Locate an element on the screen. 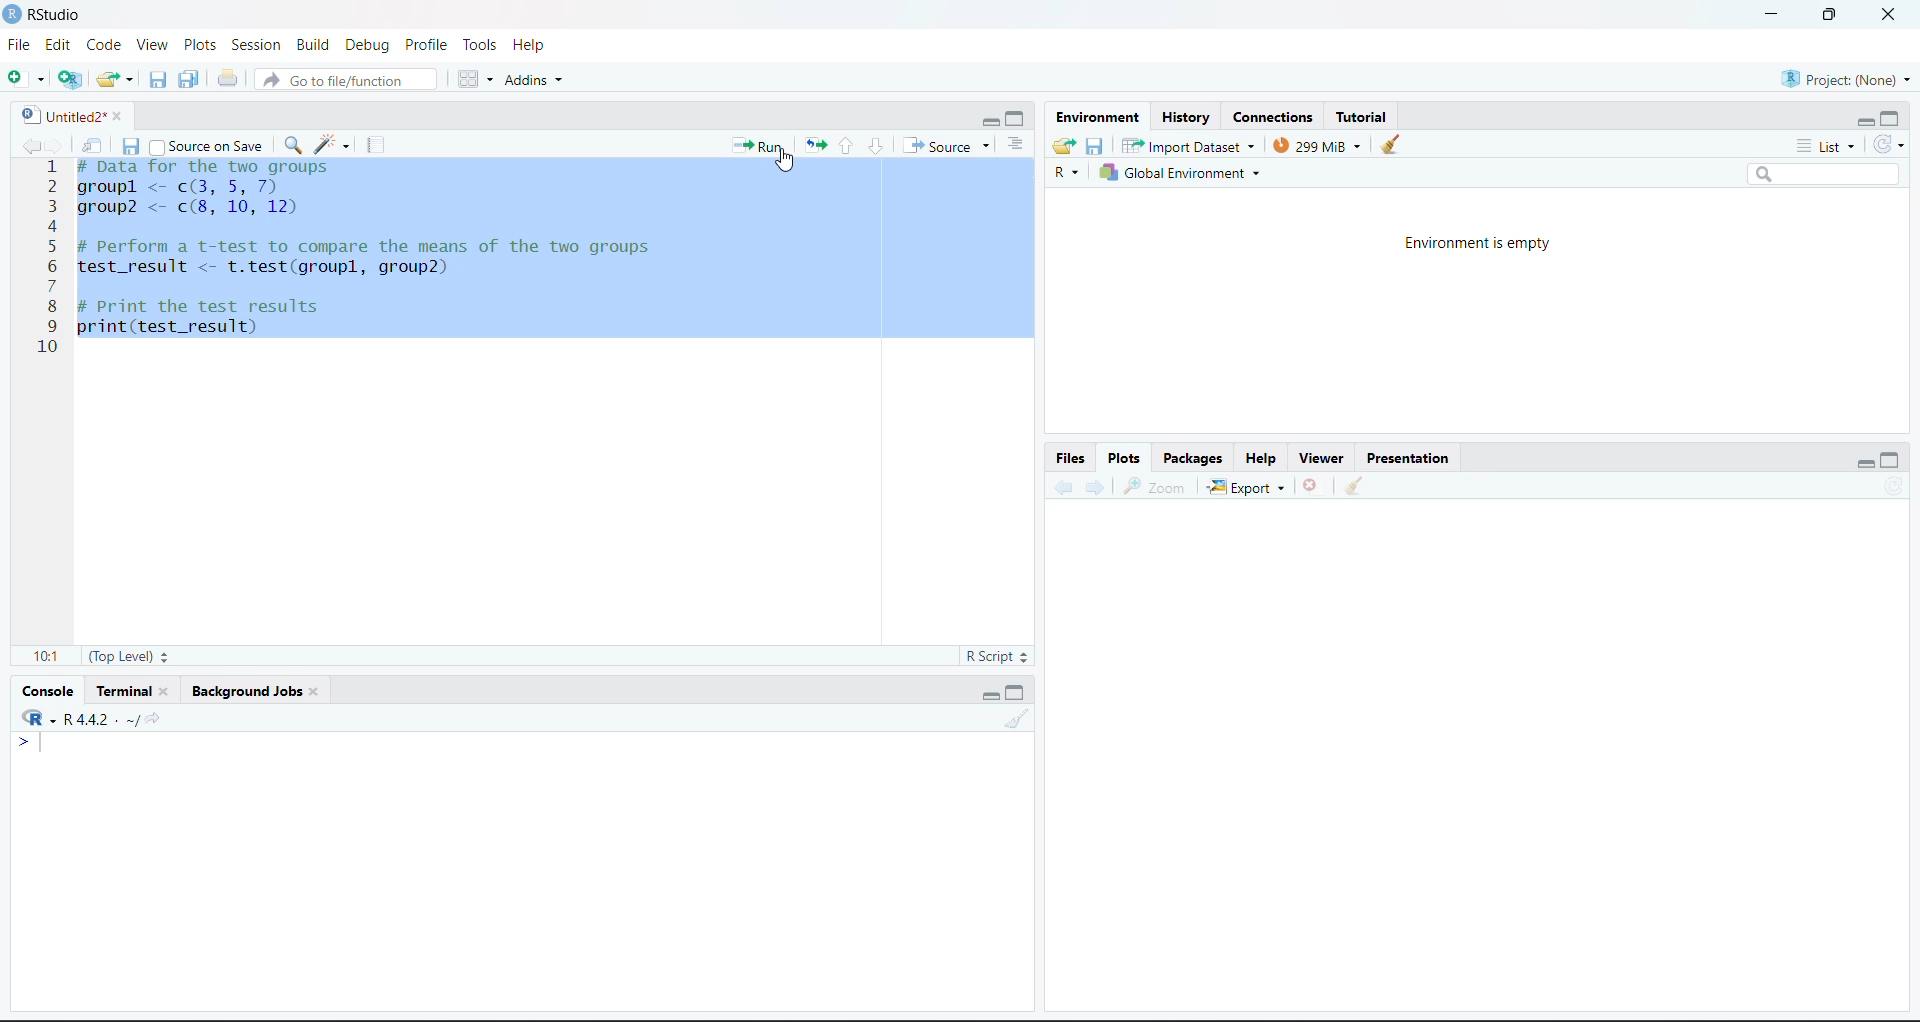 The width and height of the screenshot is (1920, 1022). minimize is located at coordinates (1867, 462).